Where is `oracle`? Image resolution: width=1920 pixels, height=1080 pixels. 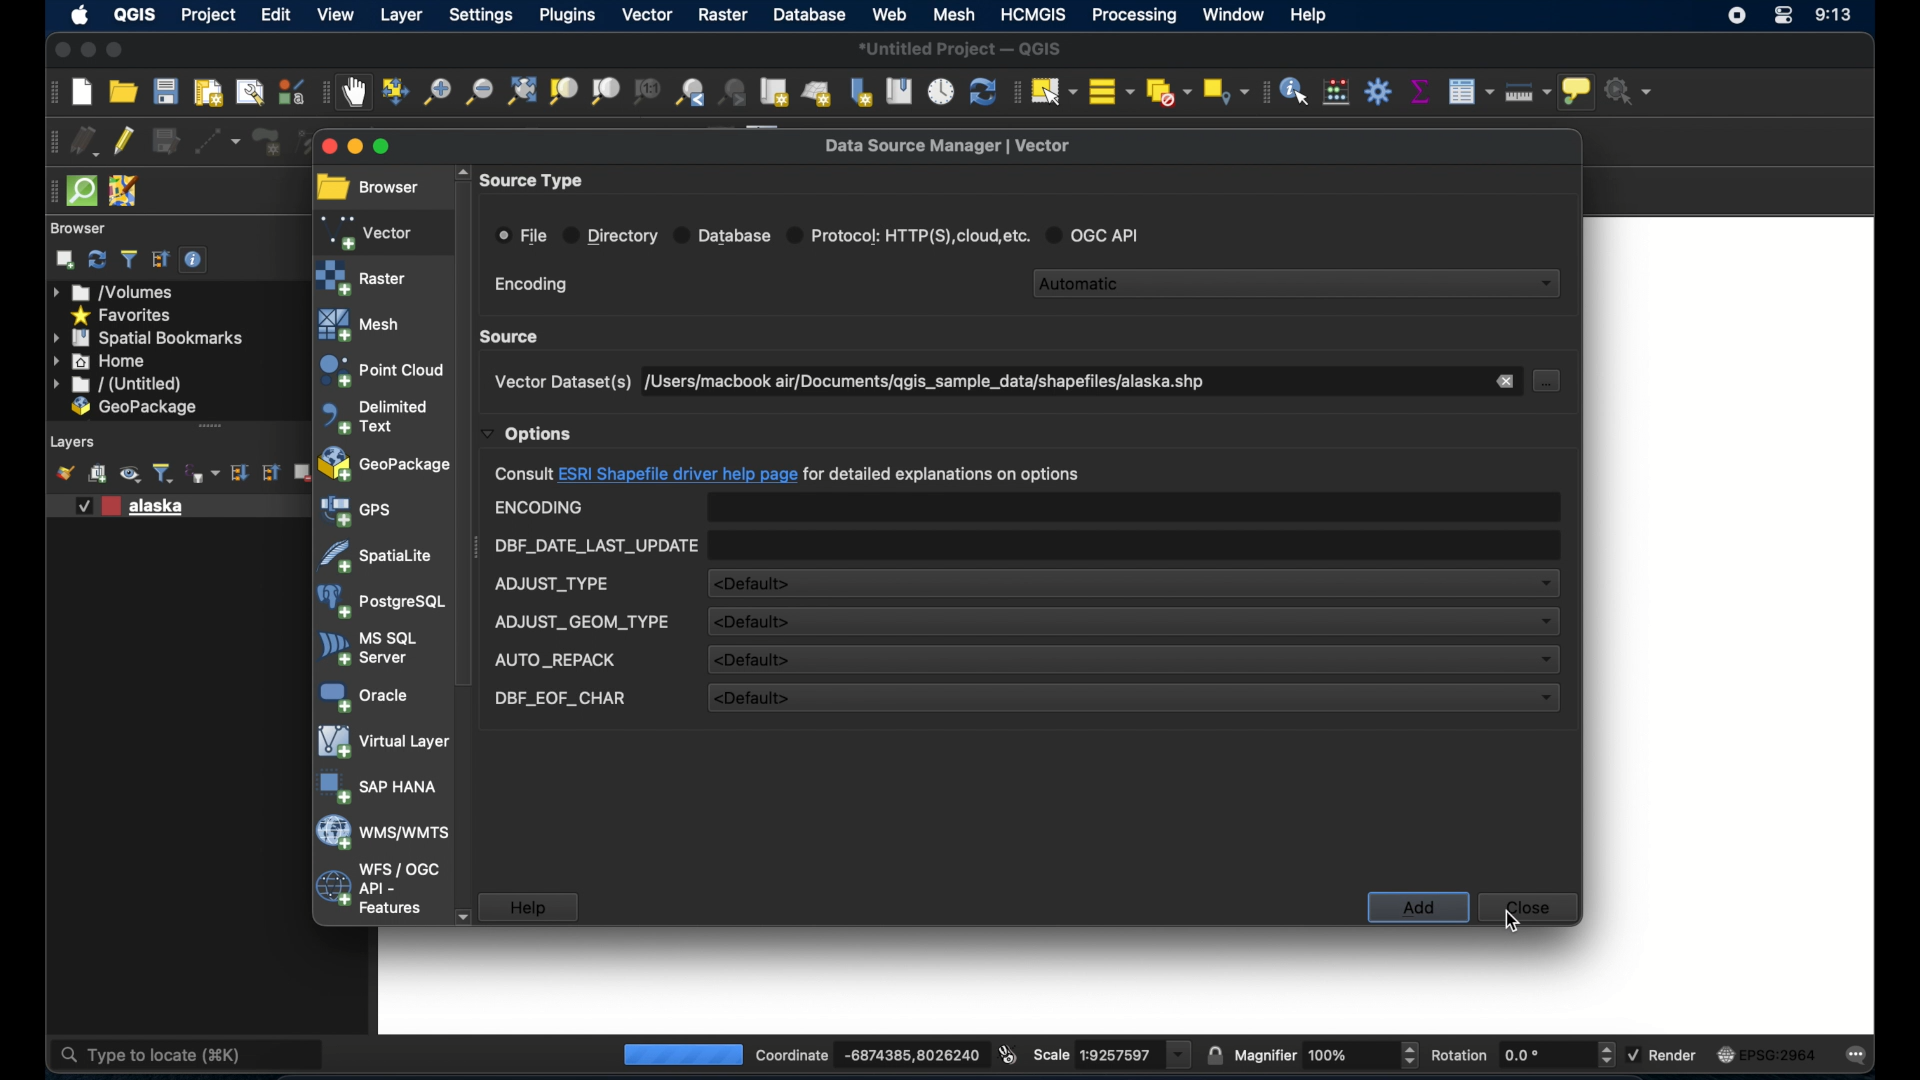 oracle is located at coordinates (361, 695).